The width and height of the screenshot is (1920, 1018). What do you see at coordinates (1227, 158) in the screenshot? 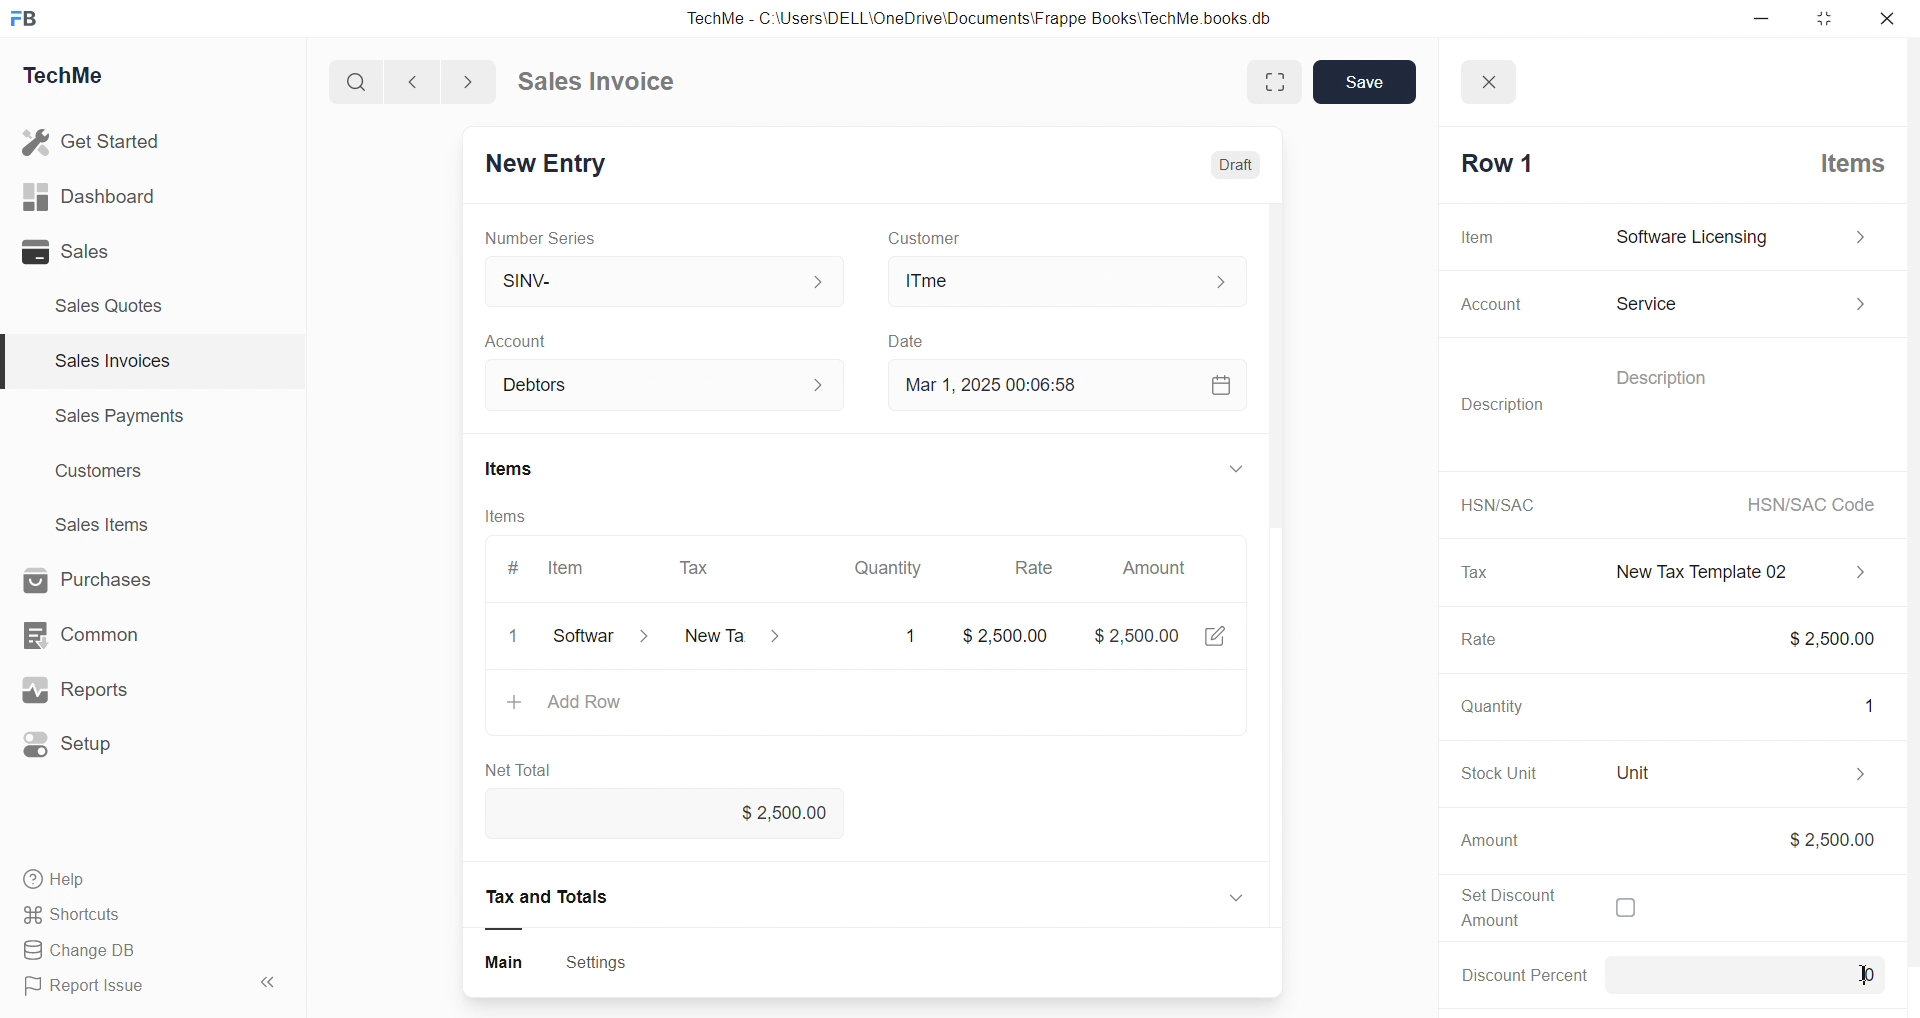
I see `Draft` at bounding box center [1227, 158].